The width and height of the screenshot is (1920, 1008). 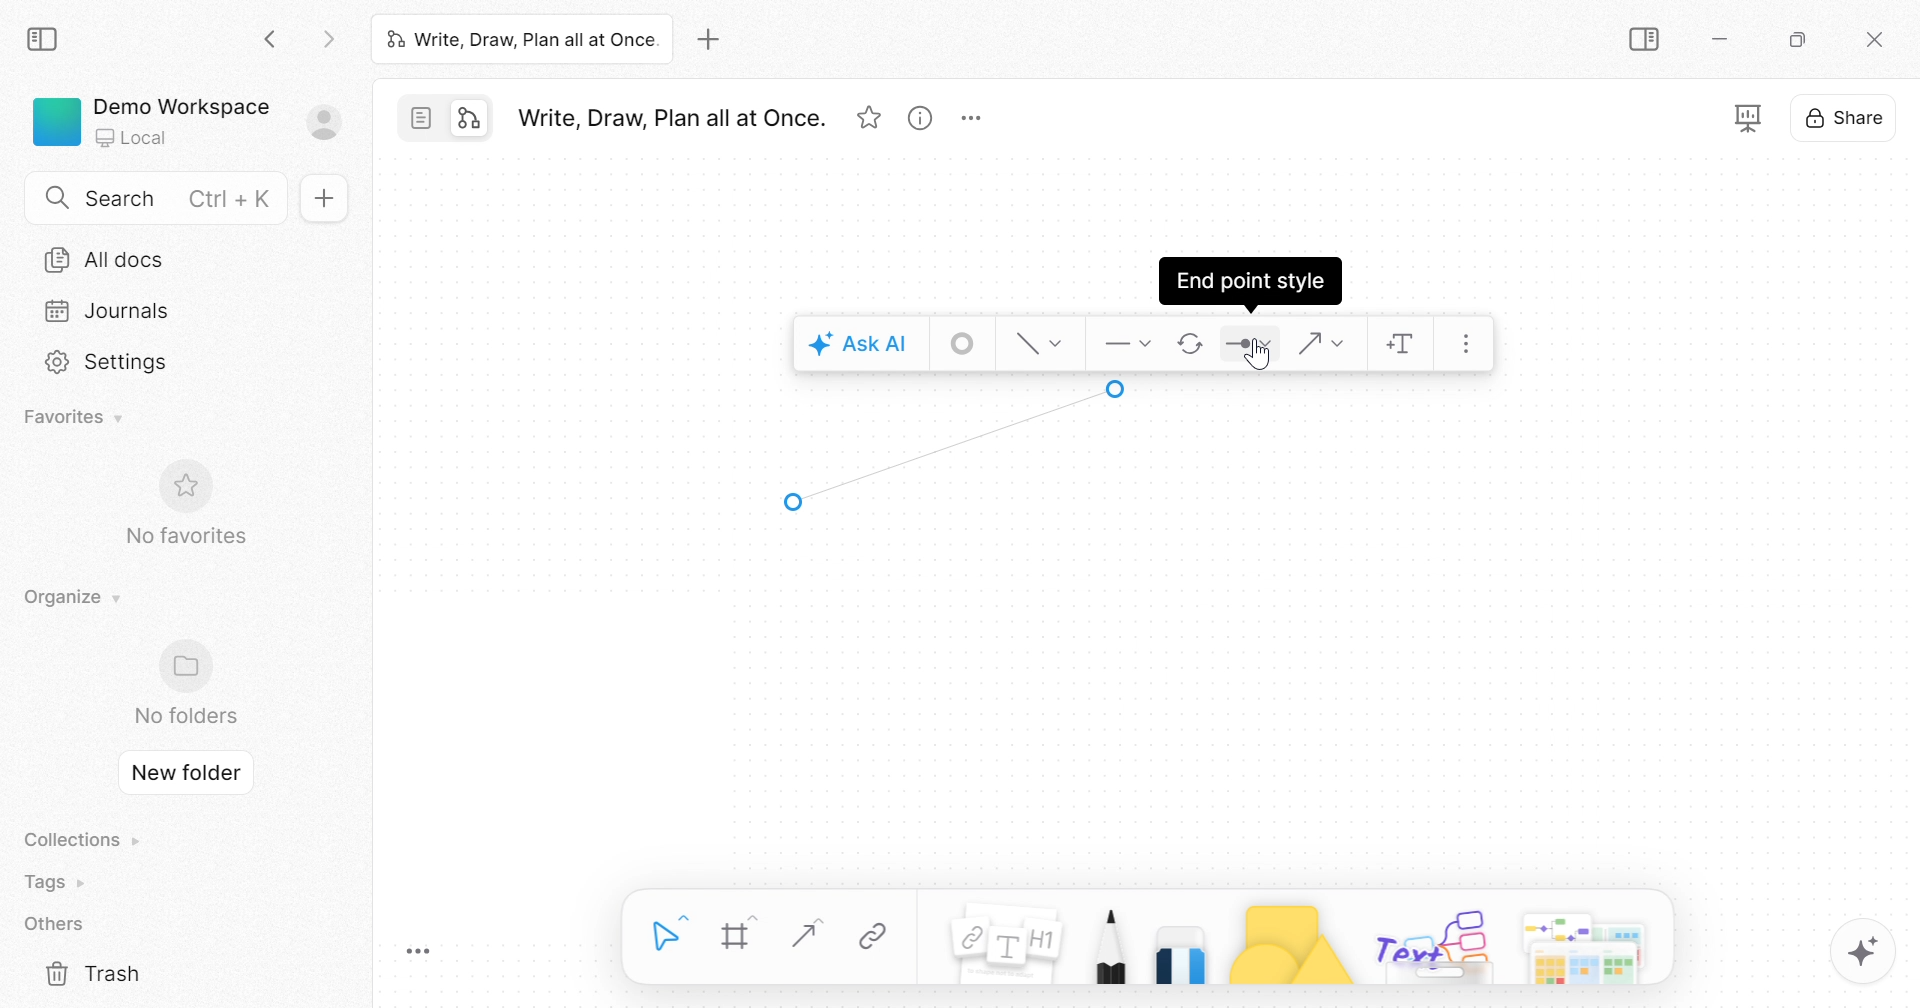 I want to click on Settings, so click(x=108, y=362).